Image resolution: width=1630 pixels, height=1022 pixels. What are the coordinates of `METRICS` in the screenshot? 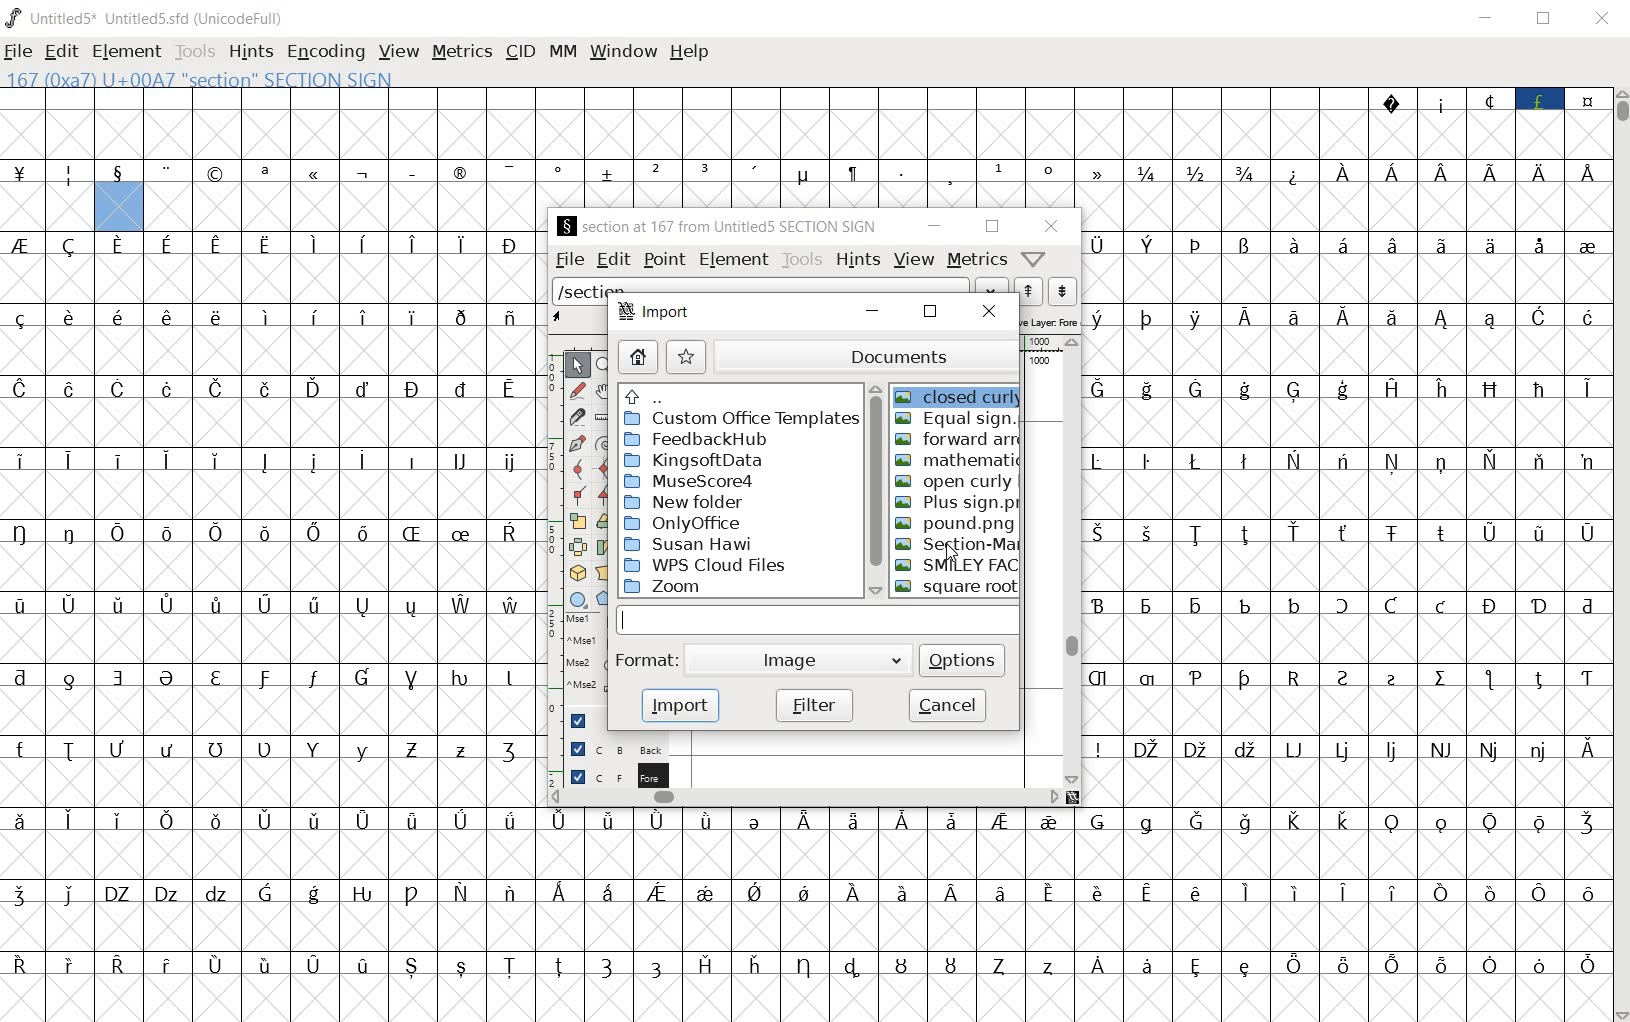 It's located at (464, 53).